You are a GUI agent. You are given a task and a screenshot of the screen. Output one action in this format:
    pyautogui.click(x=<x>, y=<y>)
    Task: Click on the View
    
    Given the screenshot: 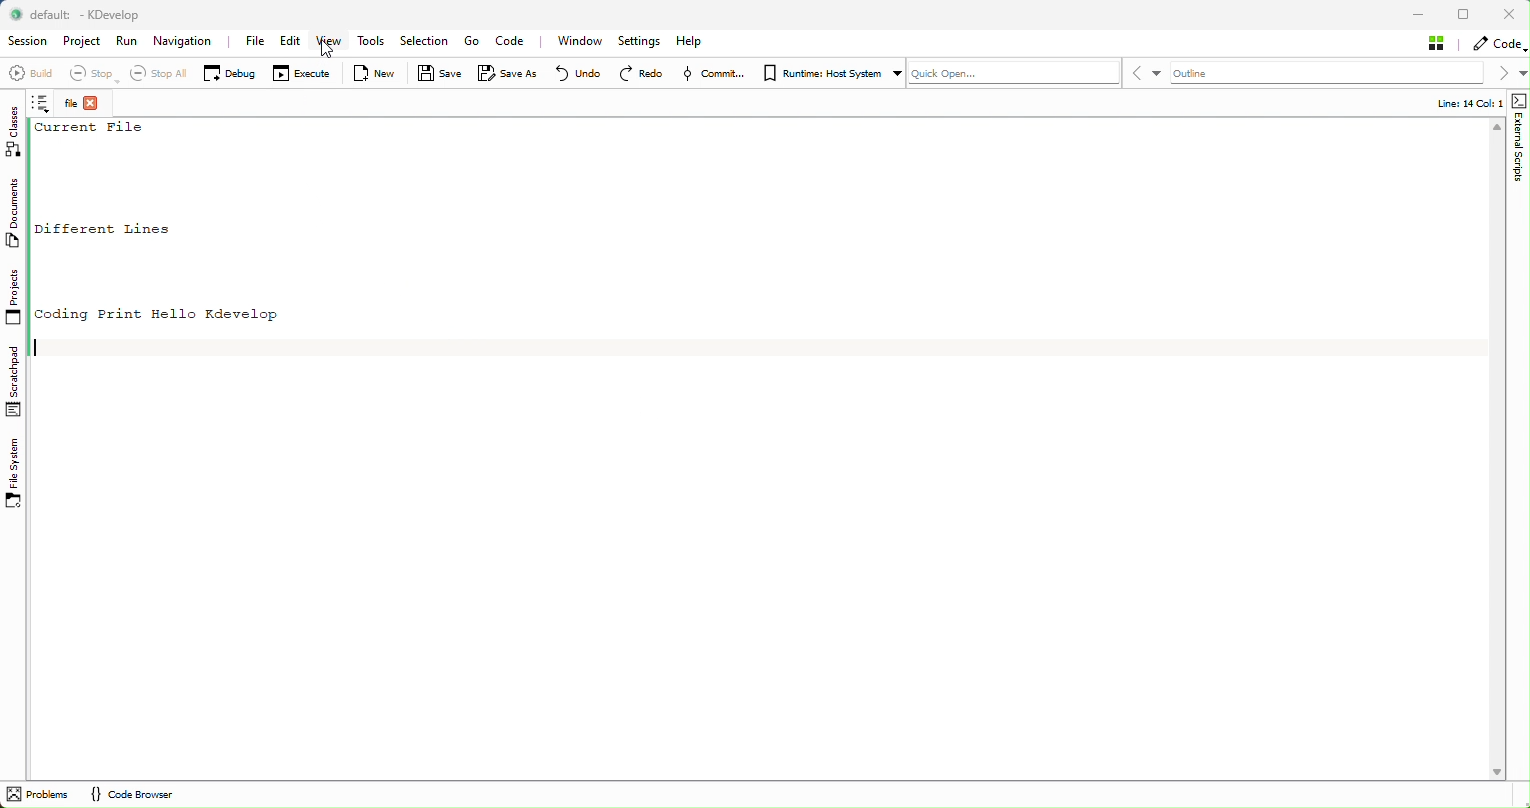 What is the action you would take?
    pyautogui.click(x=328, y=46)
    